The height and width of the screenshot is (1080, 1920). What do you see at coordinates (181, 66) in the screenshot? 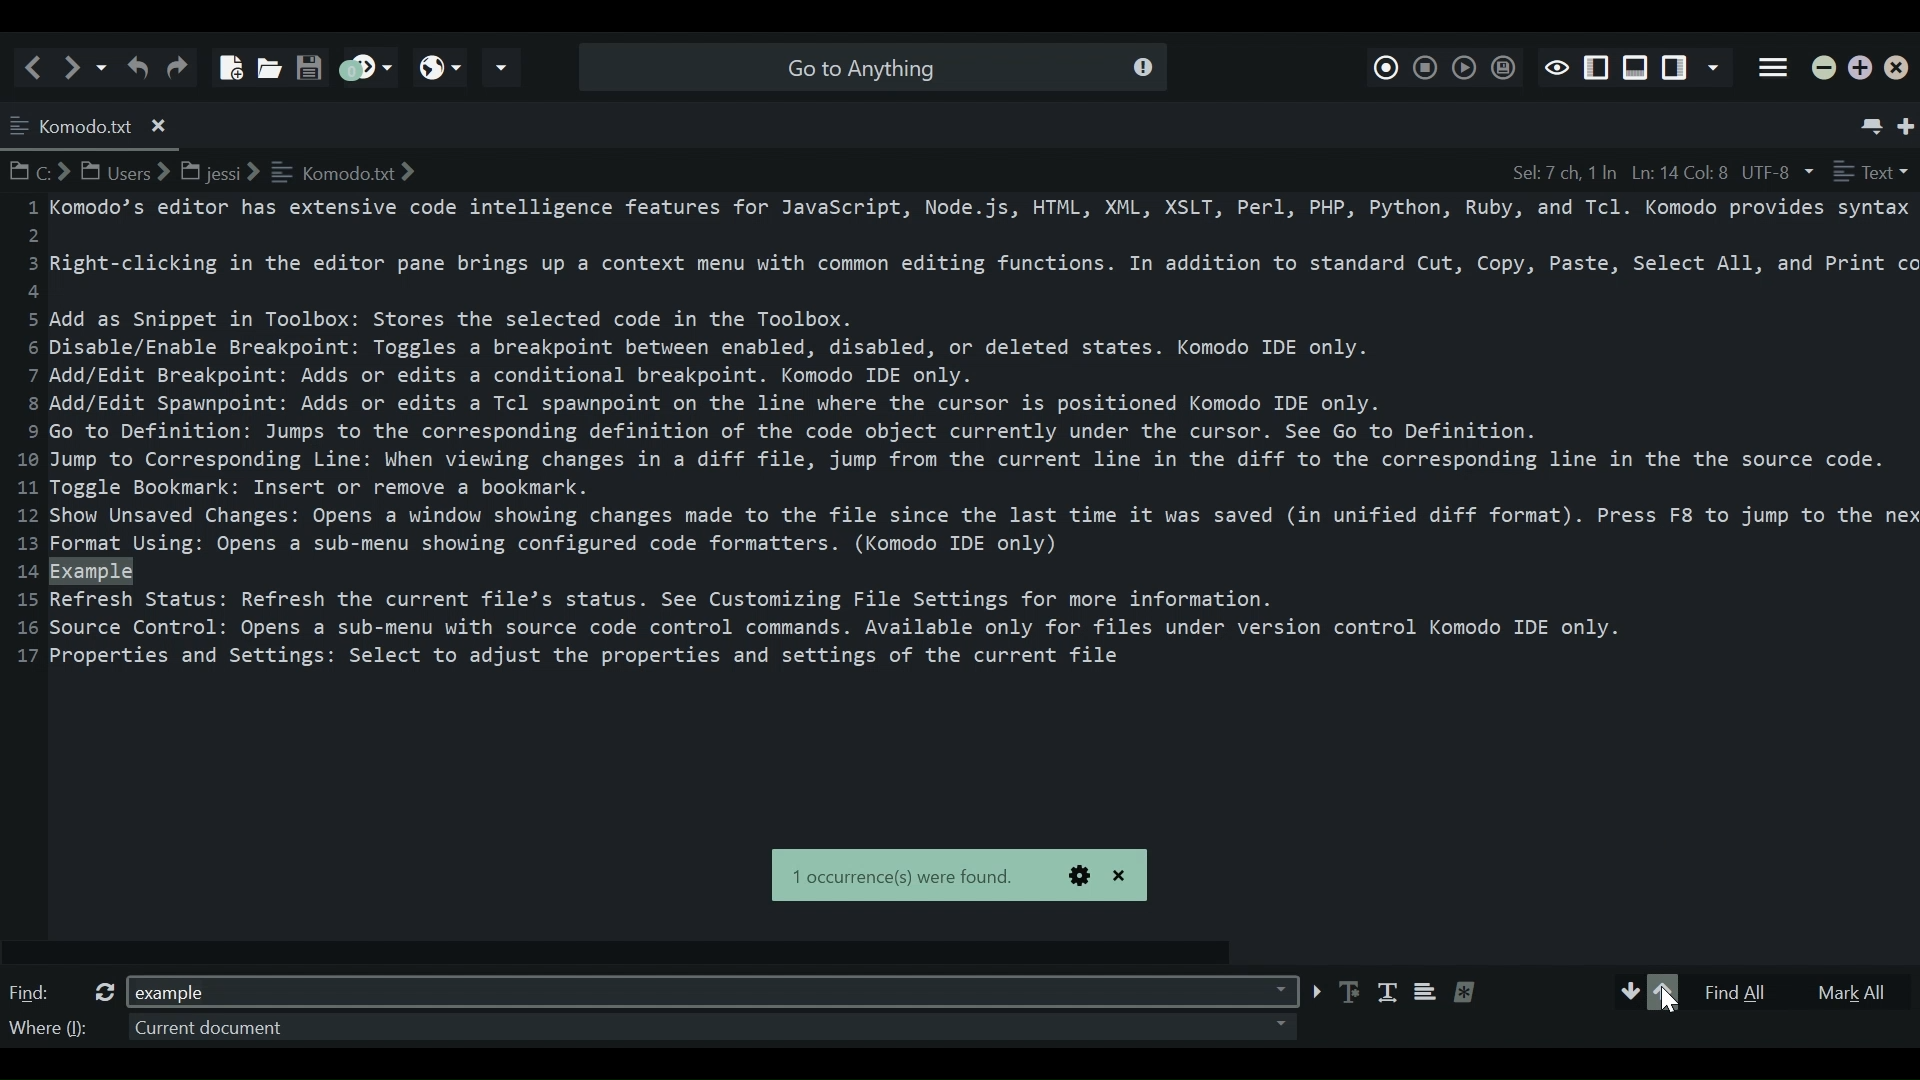
I see `Redo` at bounding box center [181, 66].